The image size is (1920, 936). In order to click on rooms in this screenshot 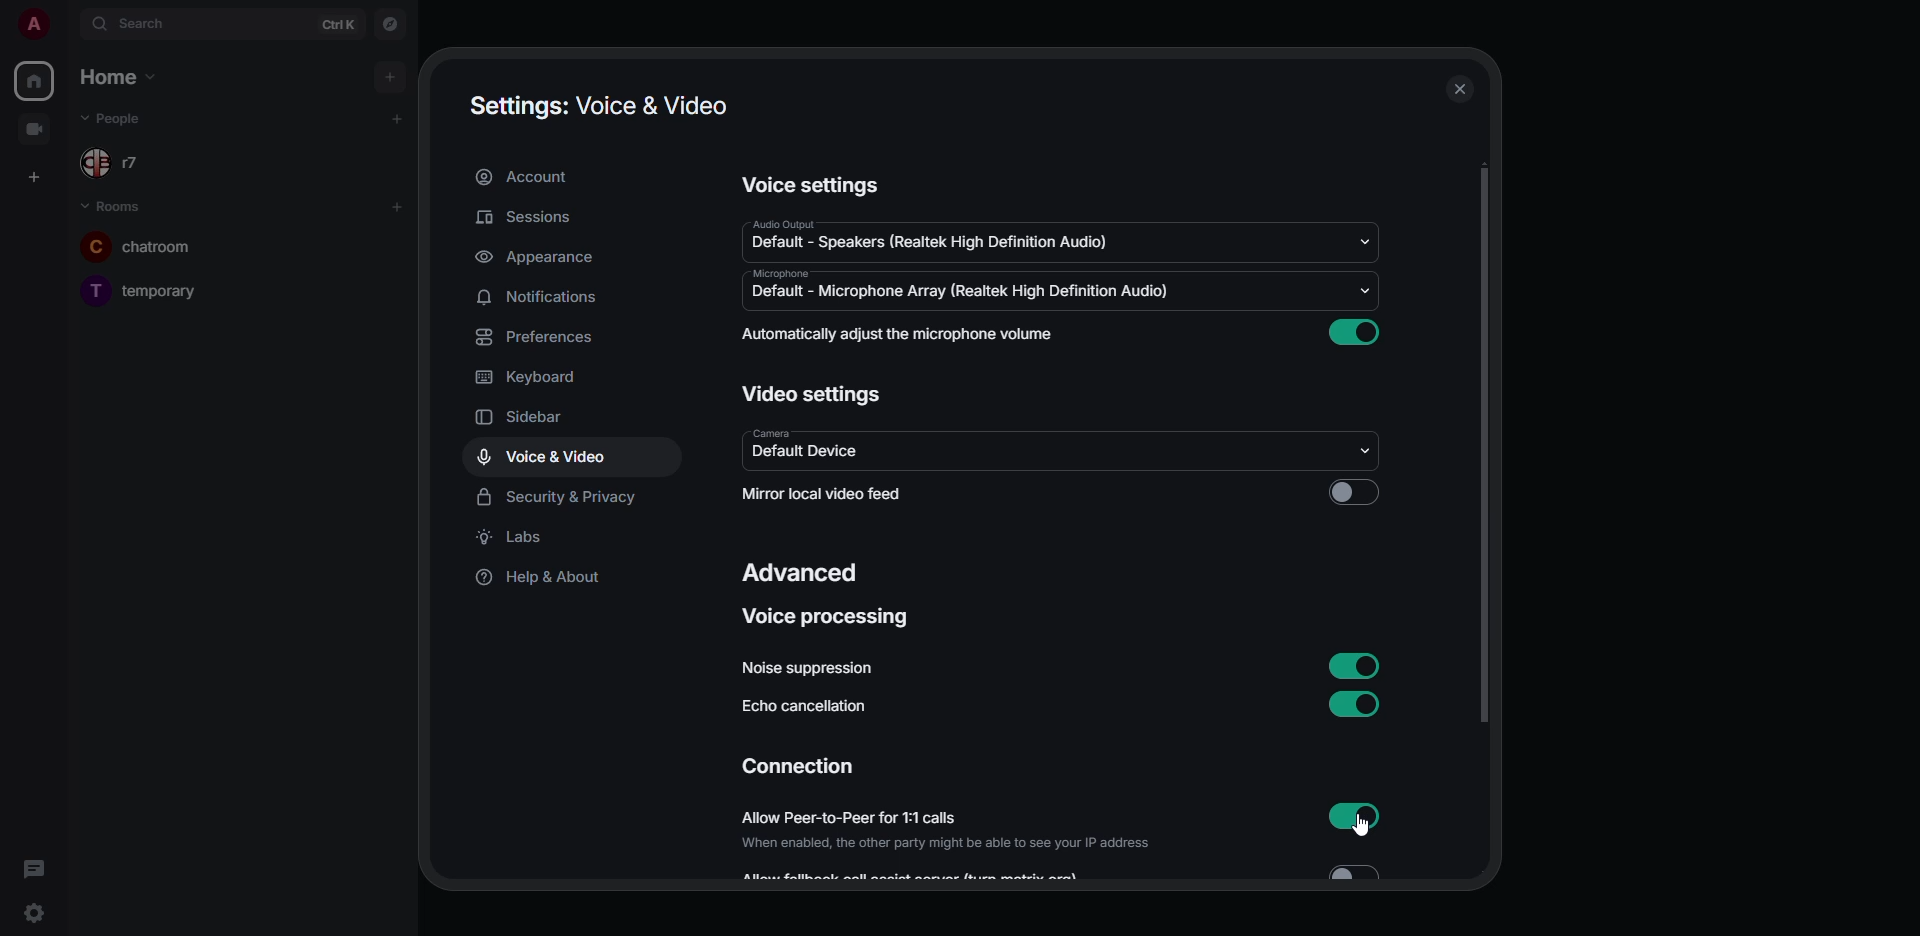, I will do `click(116, 205)`.